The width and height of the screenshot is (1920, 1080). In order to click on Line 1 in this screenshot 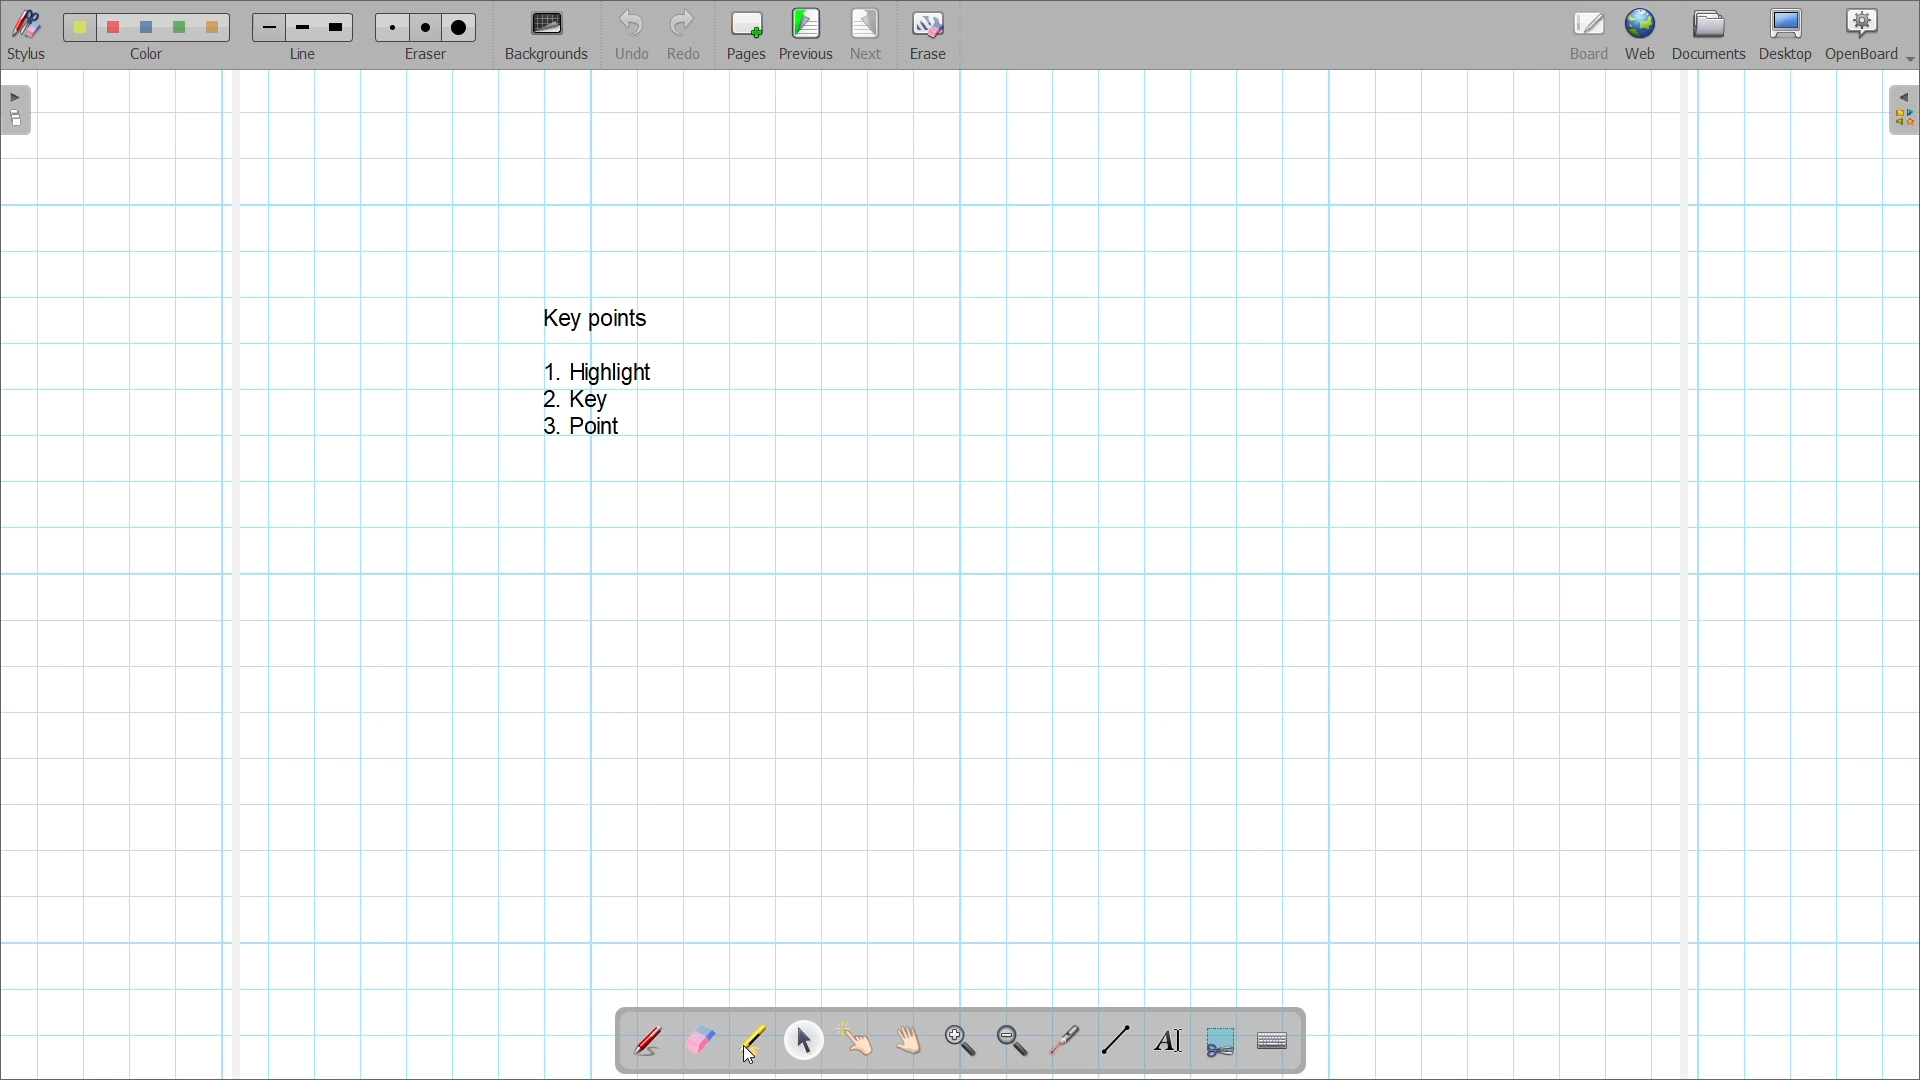, I will do `click(267, 27)`.